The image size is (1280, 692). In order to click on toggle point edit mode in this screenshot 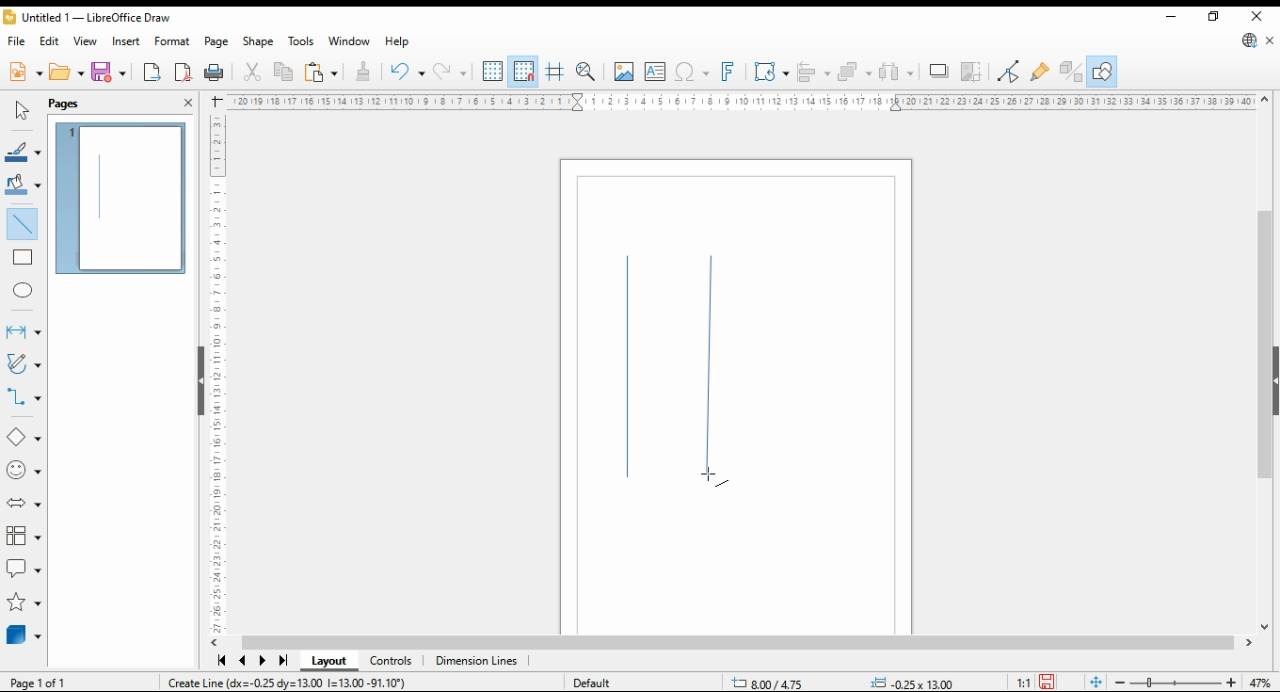, I will do `click(1010, 69)`.